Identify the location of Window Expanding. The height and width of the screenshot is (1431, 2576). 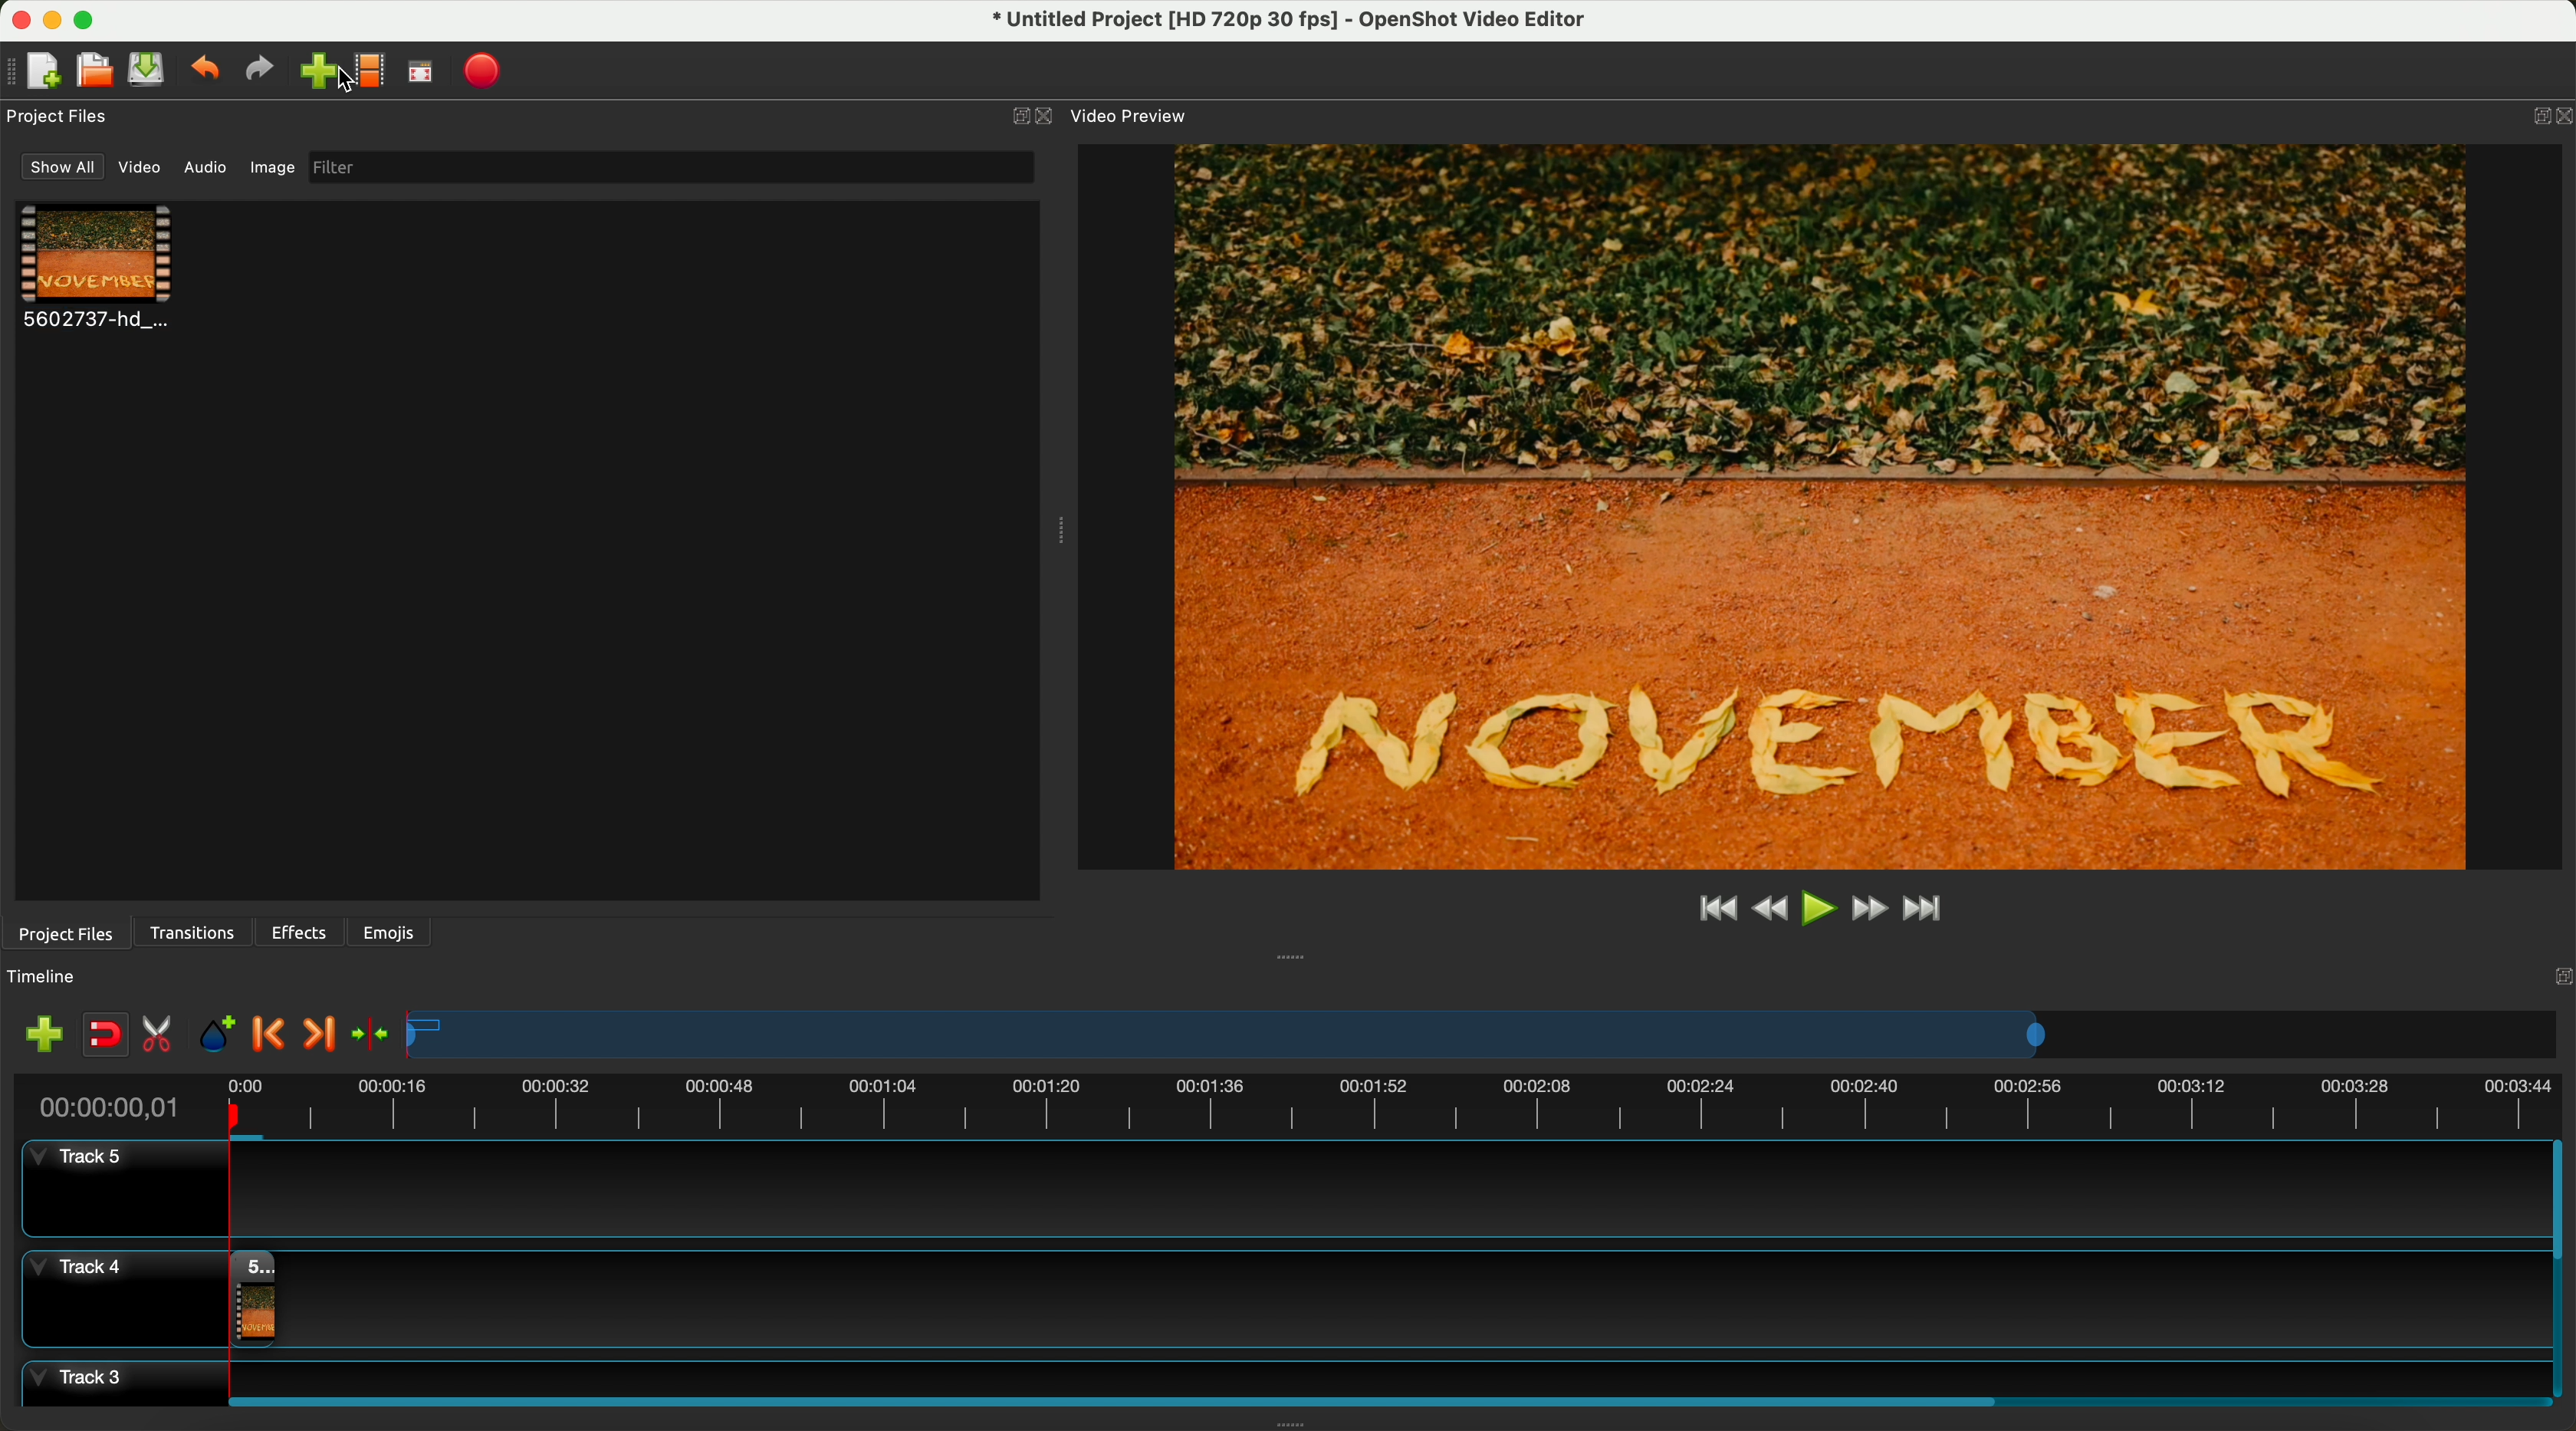
(1292, 956).